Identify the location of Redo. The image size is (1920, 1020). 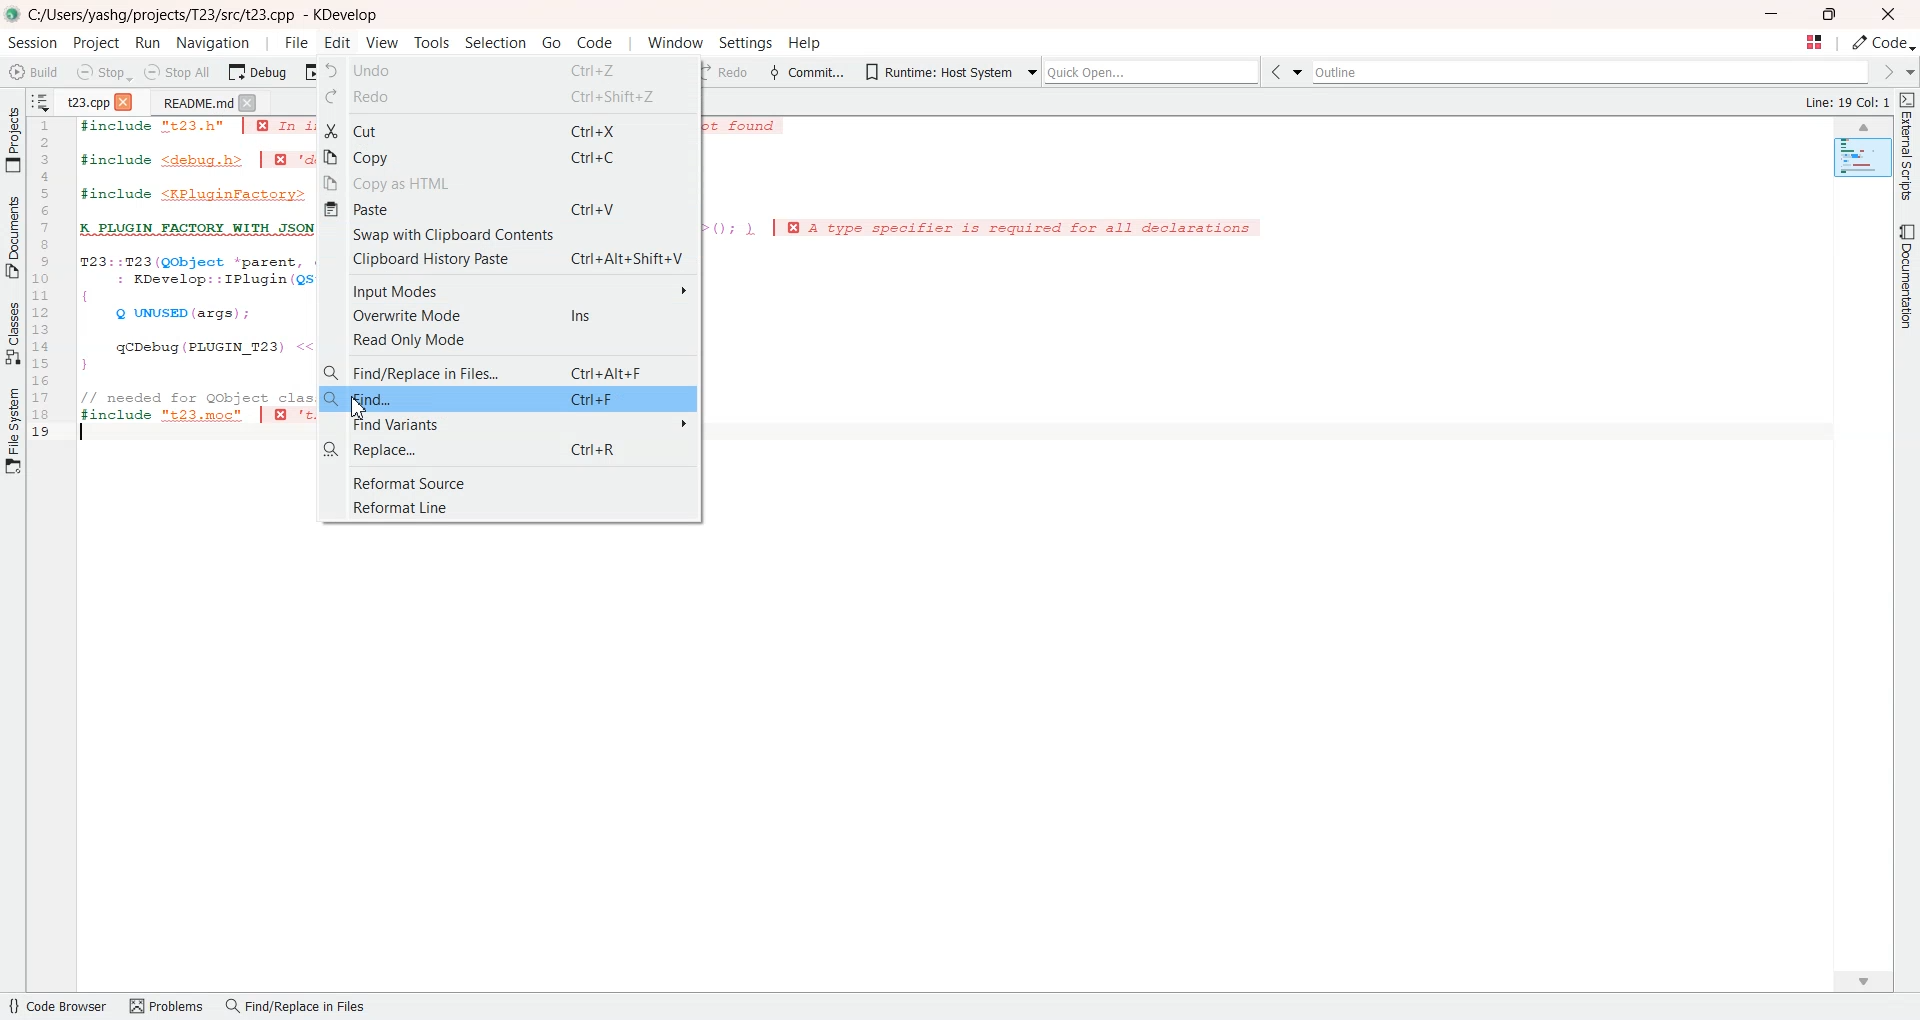
(506, 101).